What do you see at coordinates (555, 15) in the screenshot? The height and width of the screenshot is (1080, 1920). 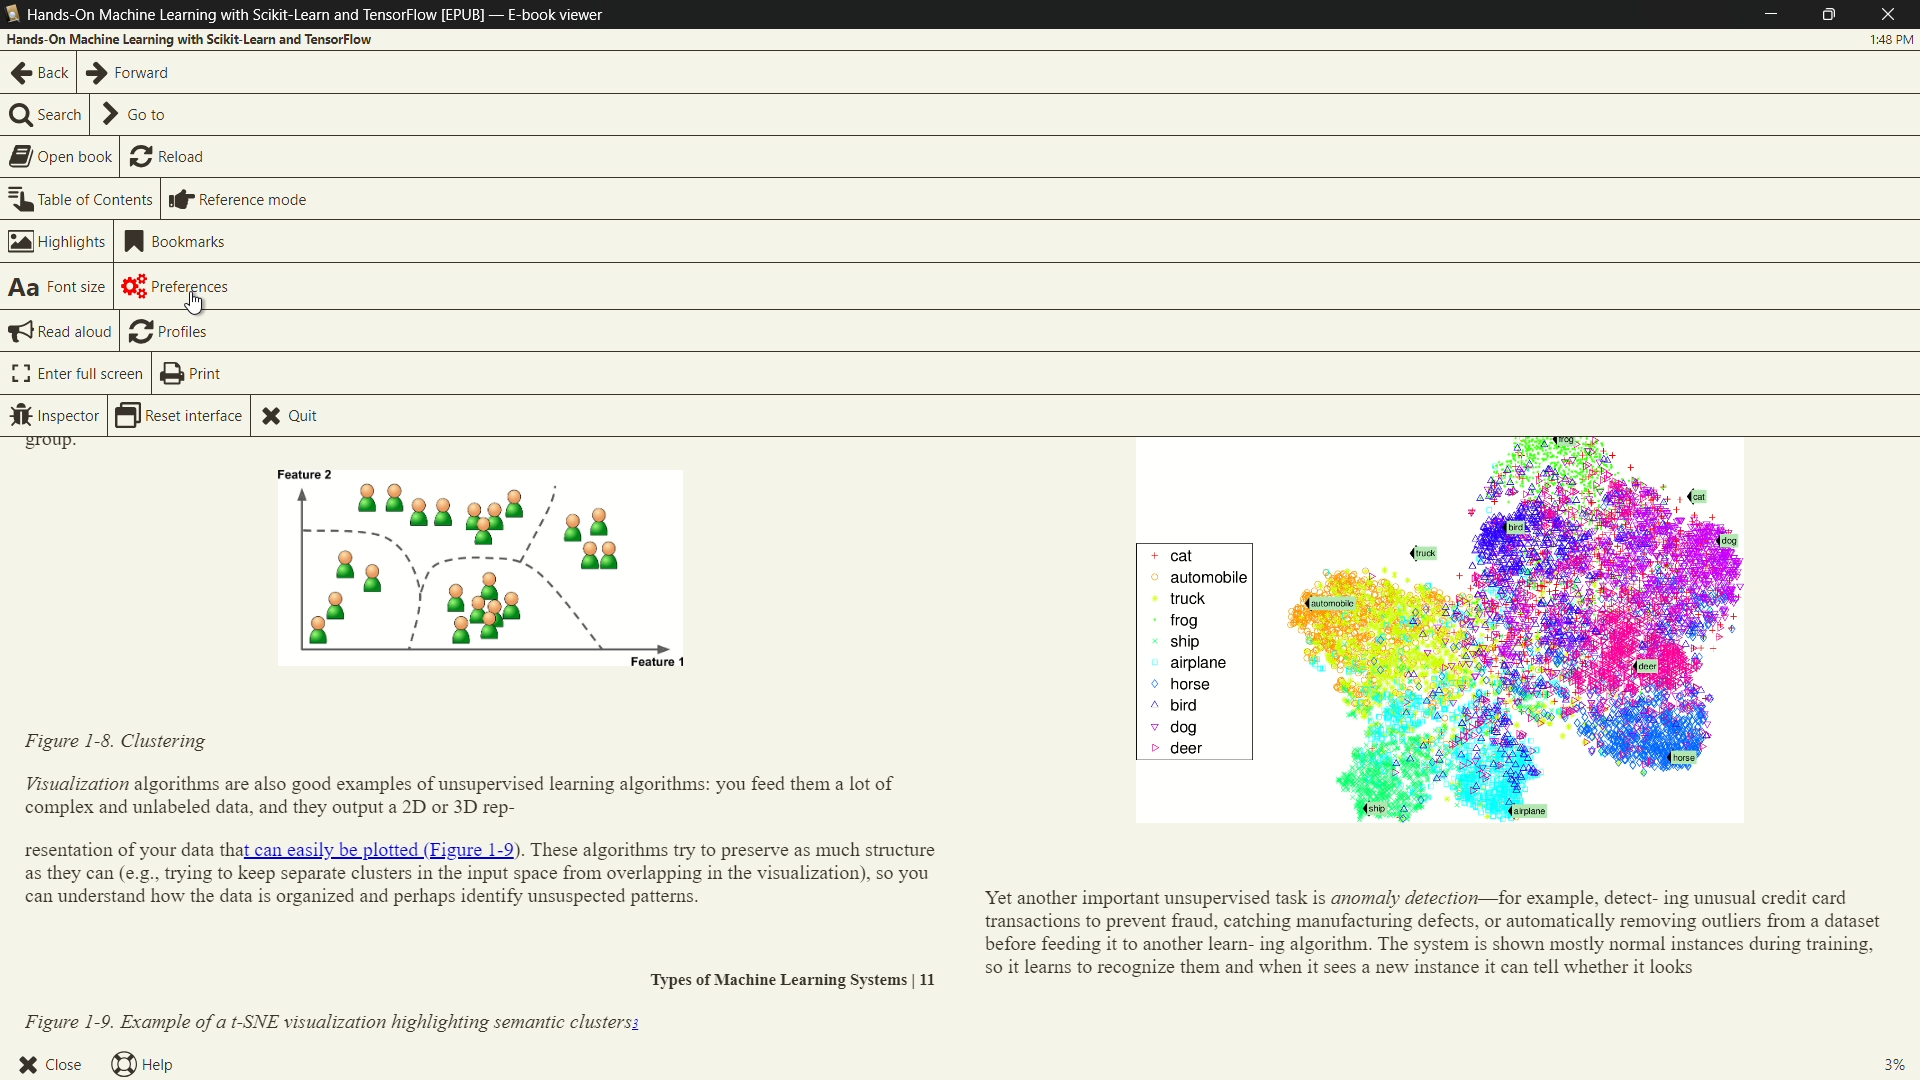 I see `e-book viewer` at bounding box center [555, 15].